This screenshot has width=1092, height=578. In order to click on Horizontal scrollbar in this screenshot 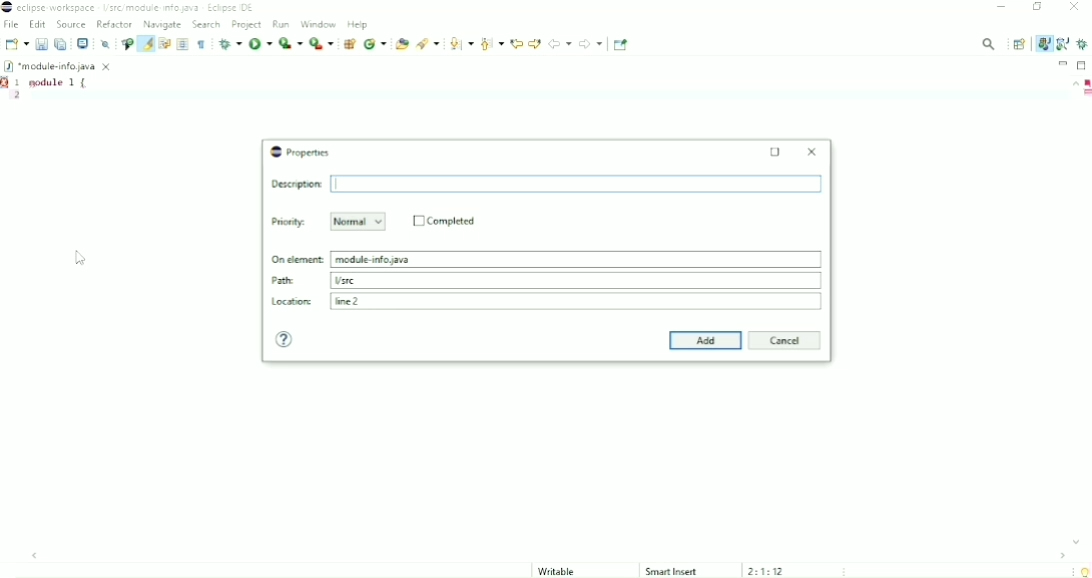, I will do `click(551, 555)`.